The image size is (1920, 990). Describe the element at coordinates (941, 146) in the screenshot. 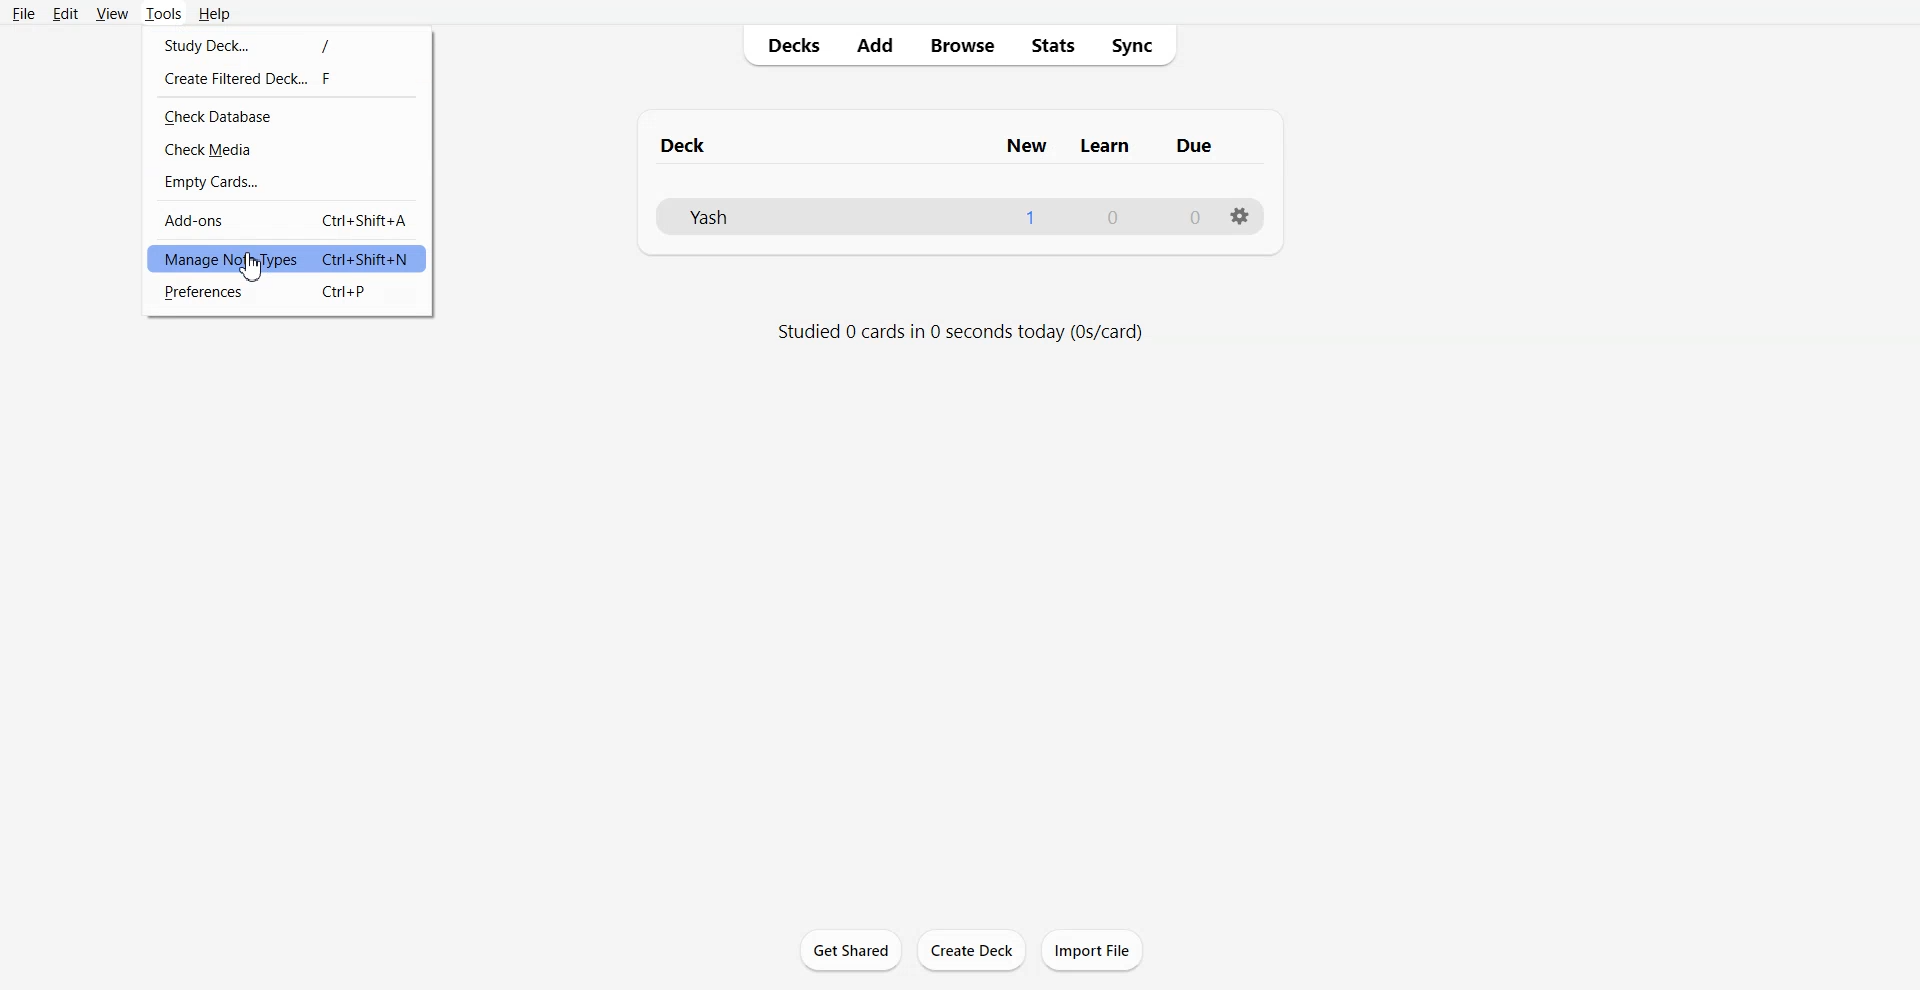

I see `Text 1` at that location.